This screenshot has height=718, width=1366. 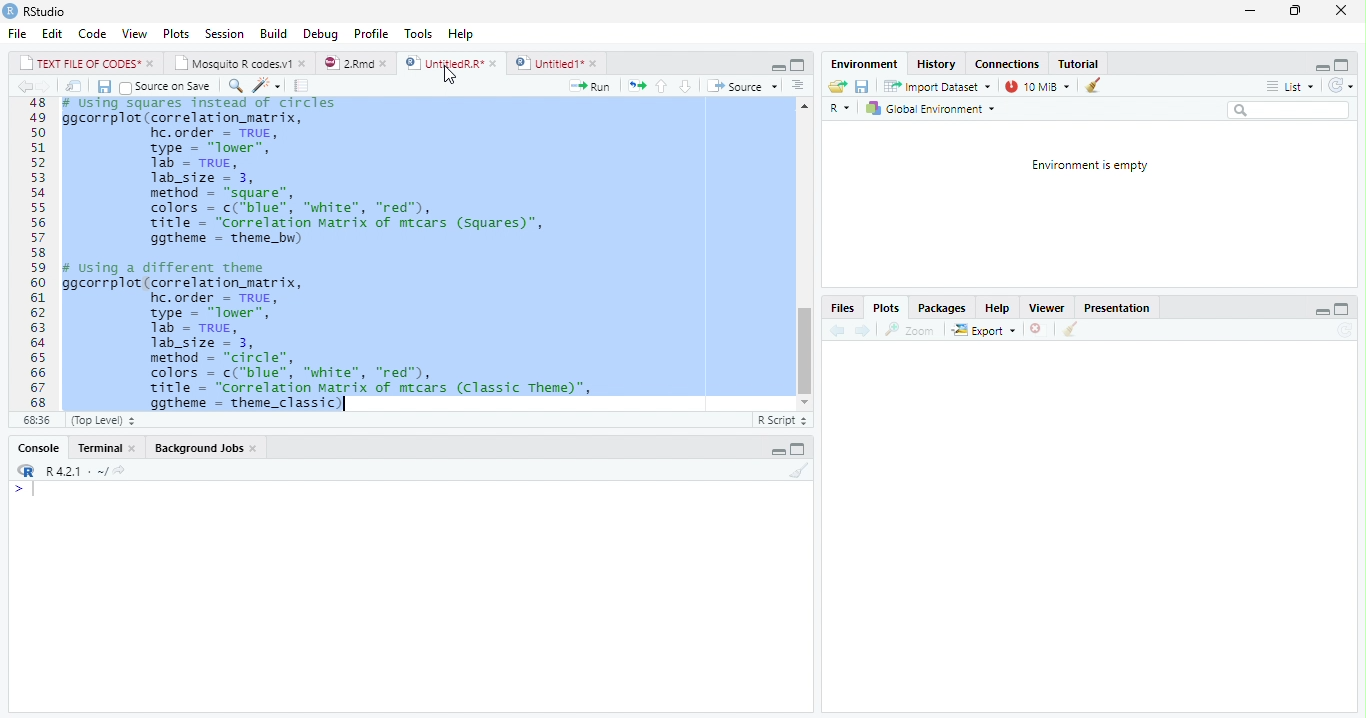 What do you see at coordinates (800, 447) in the screenshot?
I see `hide console` at bounding box center [800, 447].